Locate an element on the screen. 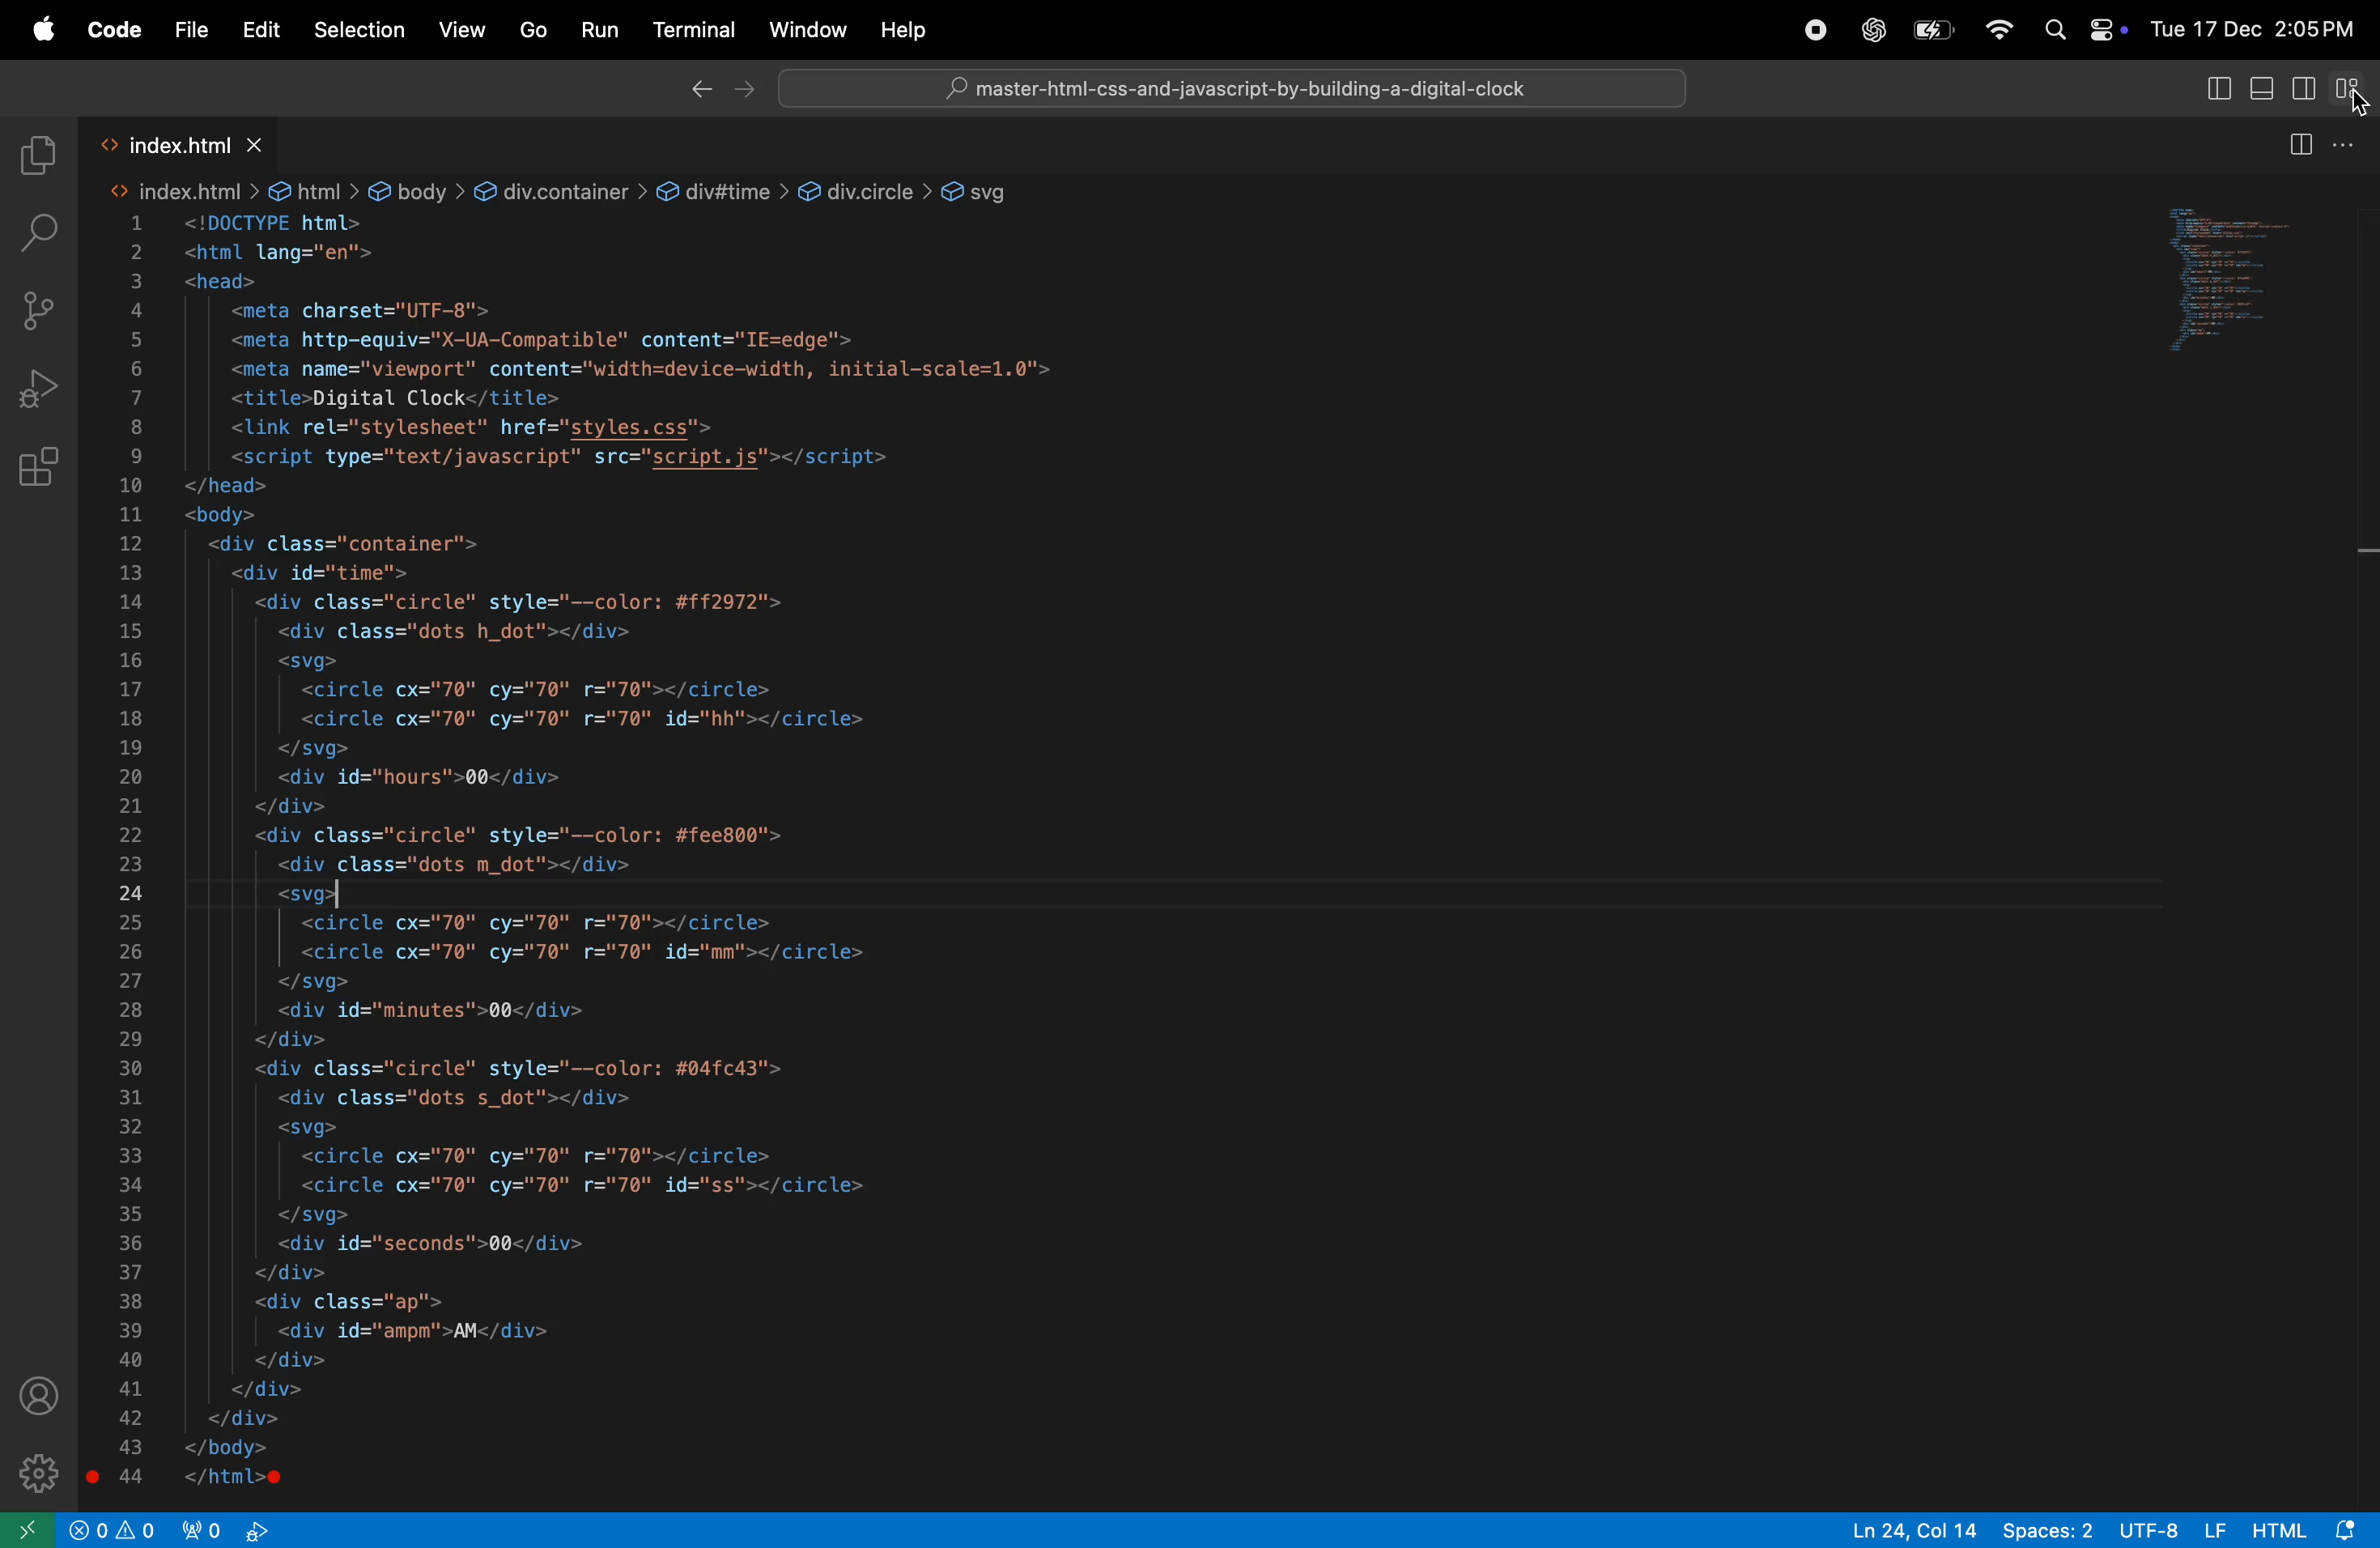 This screenshot has height=1548, width=2380. toggle panel is located at coordinates (2261, 279).